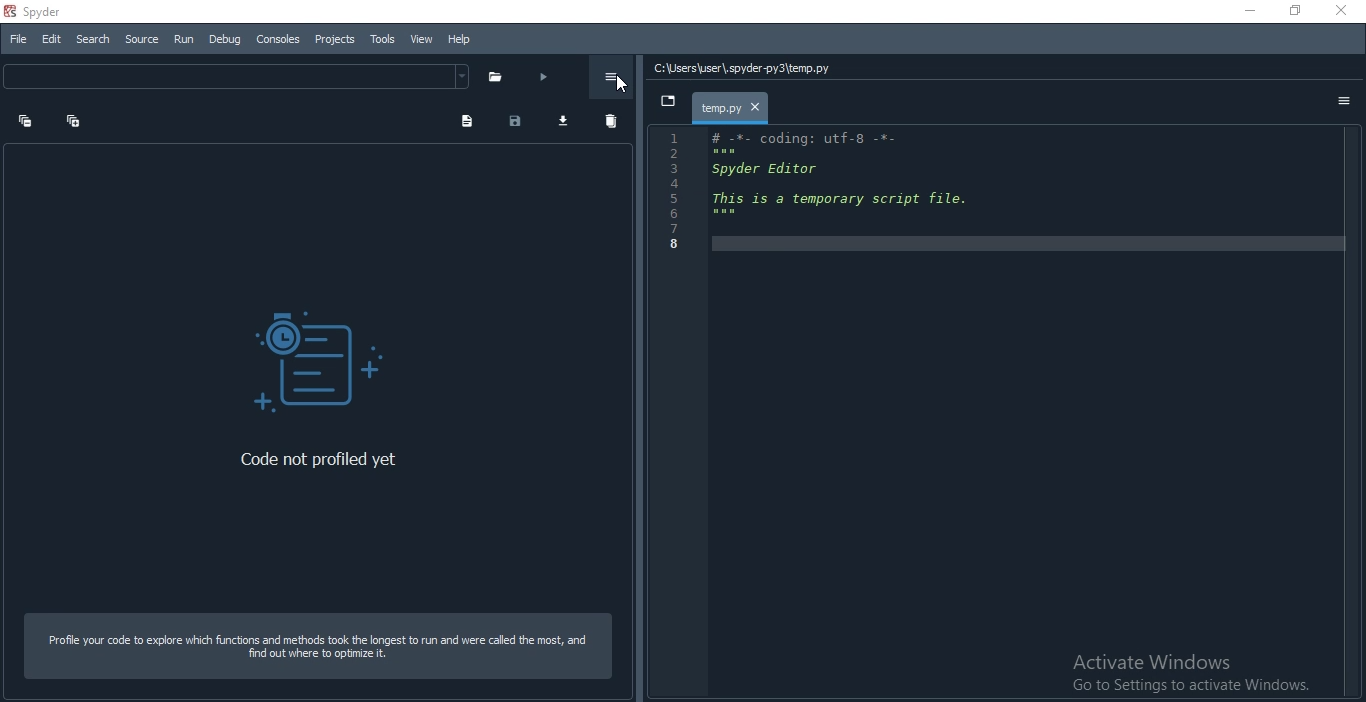 This screenshot has height=702, width=1366. I want to click on Help, so click(456, 40).